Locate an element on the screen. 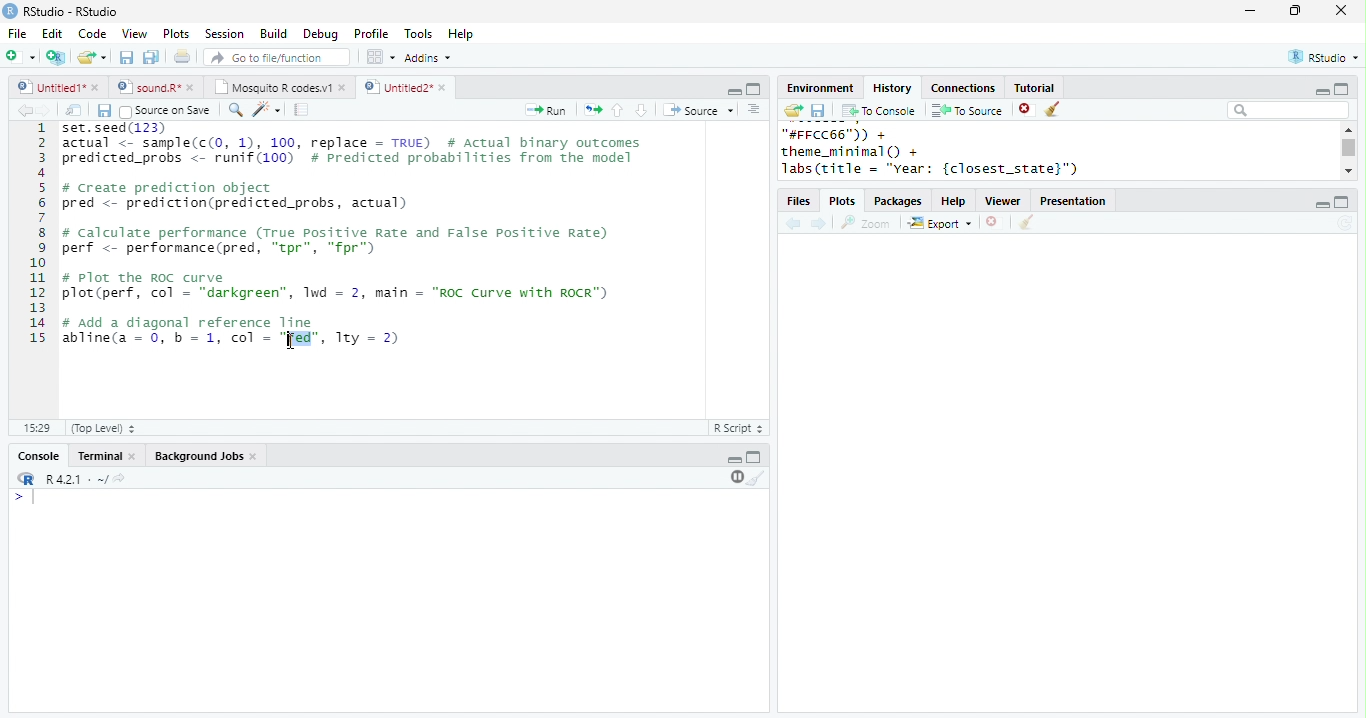 The height and width of the screenshot is (718, 1366). Session is located at coordinates (224, 34).